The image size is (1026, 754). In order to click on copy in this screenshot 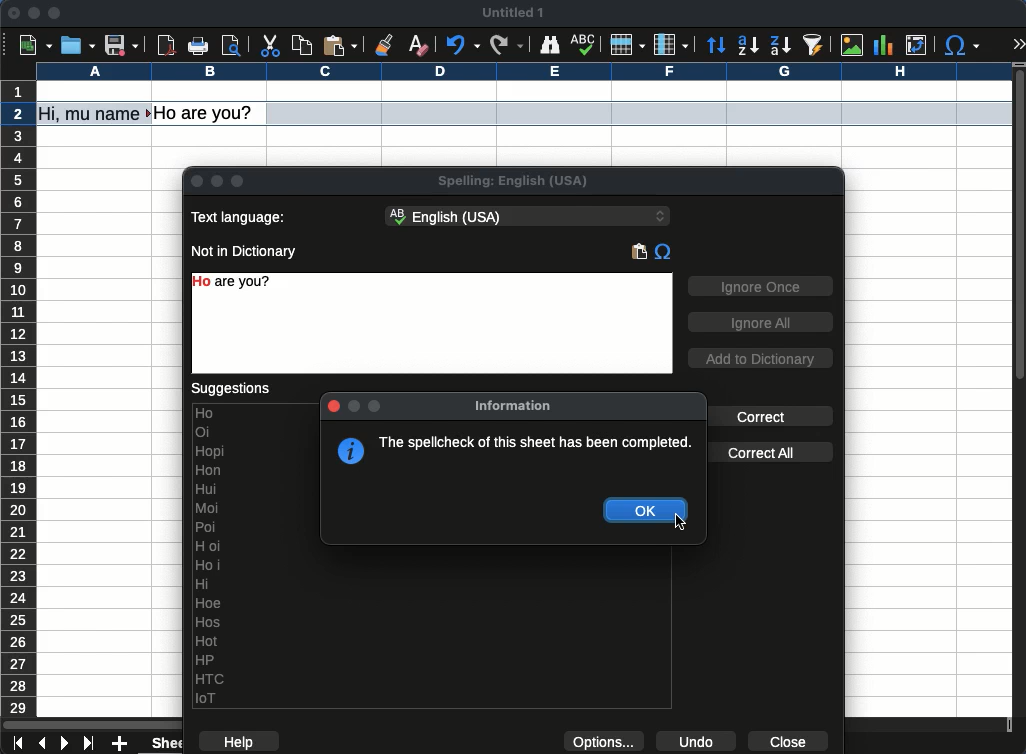, I will do `click(302, 46)`.